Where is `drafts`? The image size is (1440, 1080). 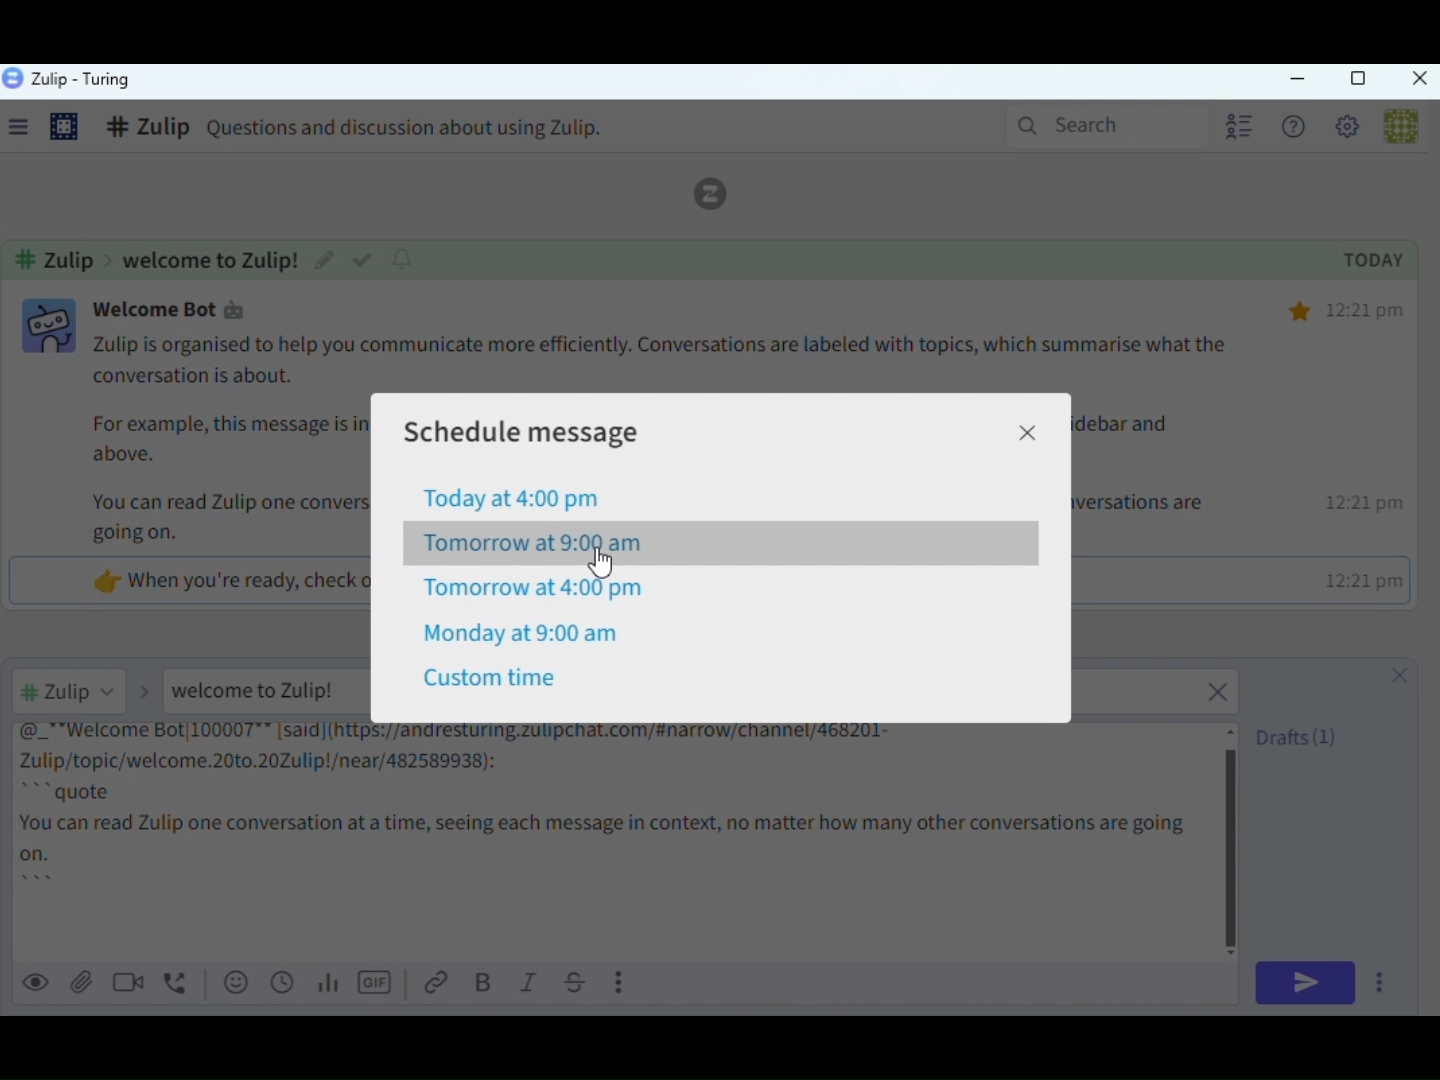
drafts is located at coordinates (1298, 737).